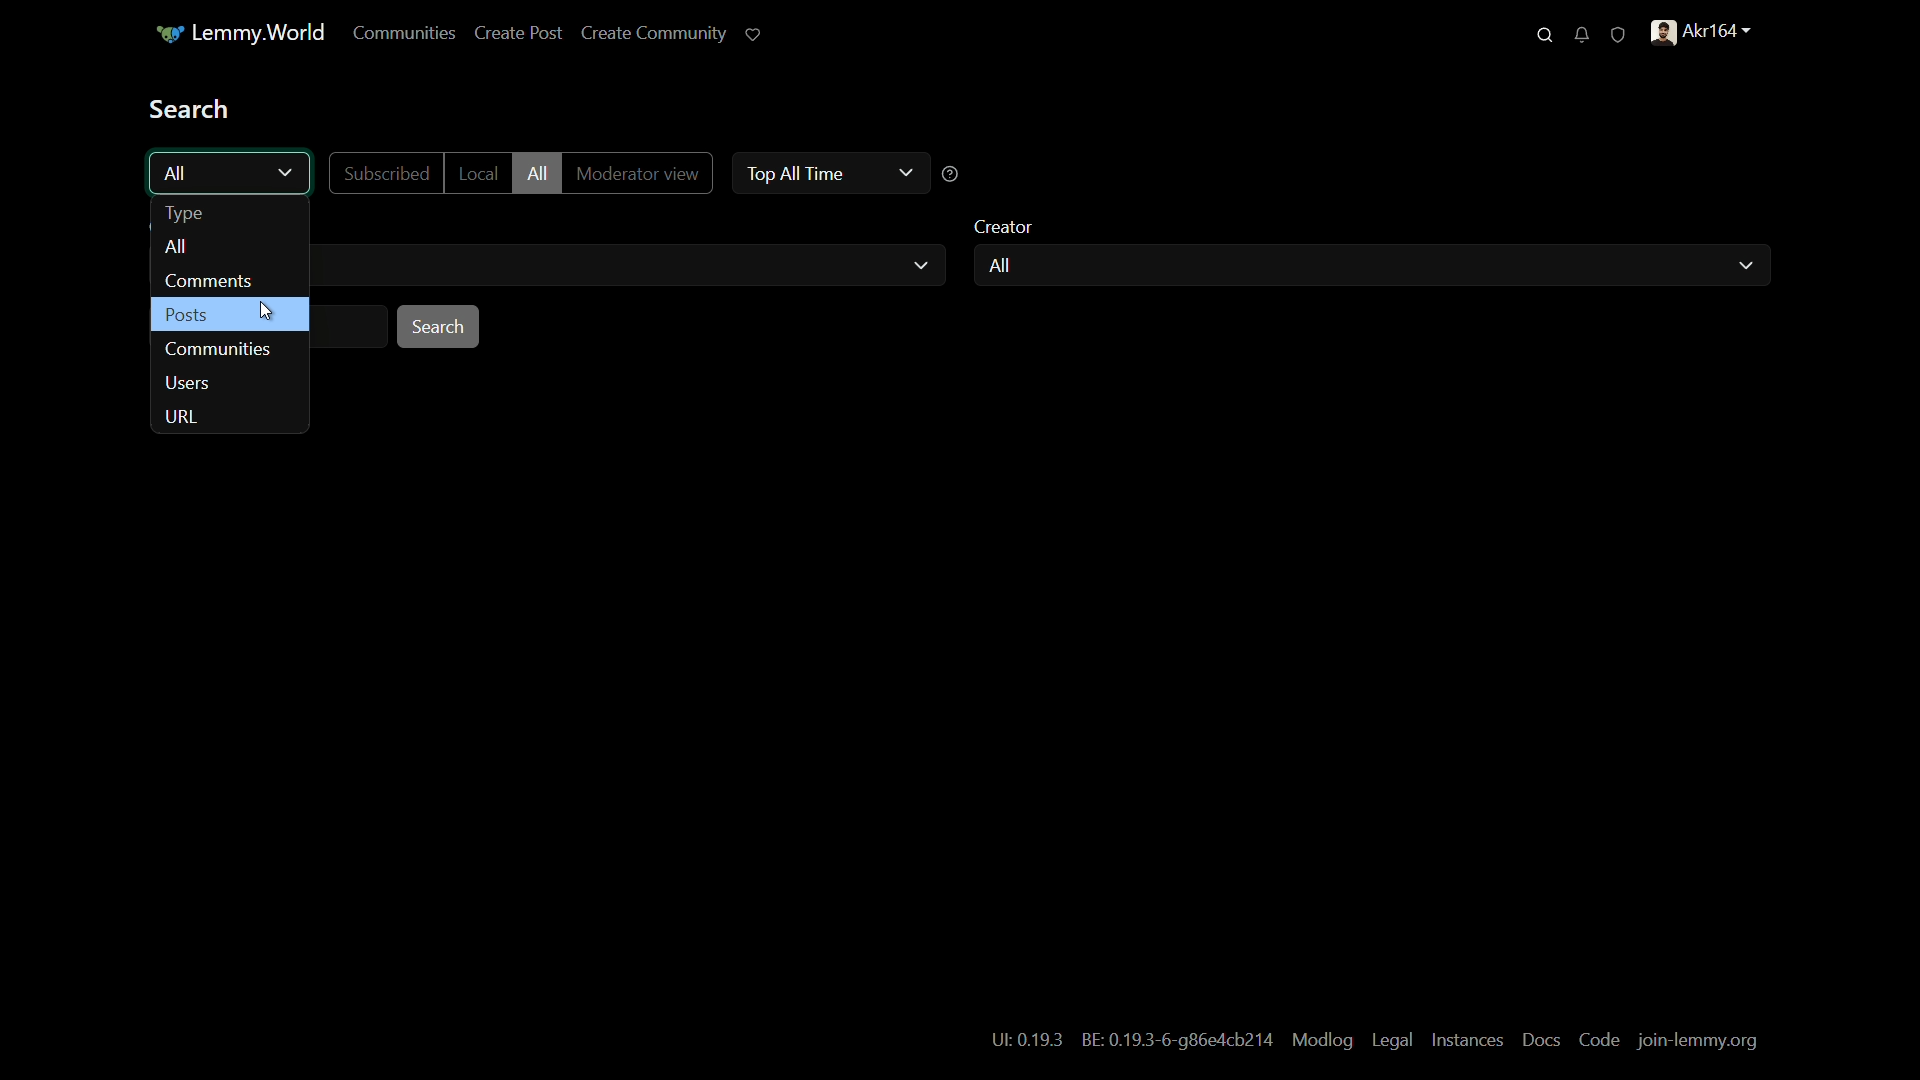  Describe the element at coordinates (755, 34) in the screenshot. I see `support lemmy.world` at that location.